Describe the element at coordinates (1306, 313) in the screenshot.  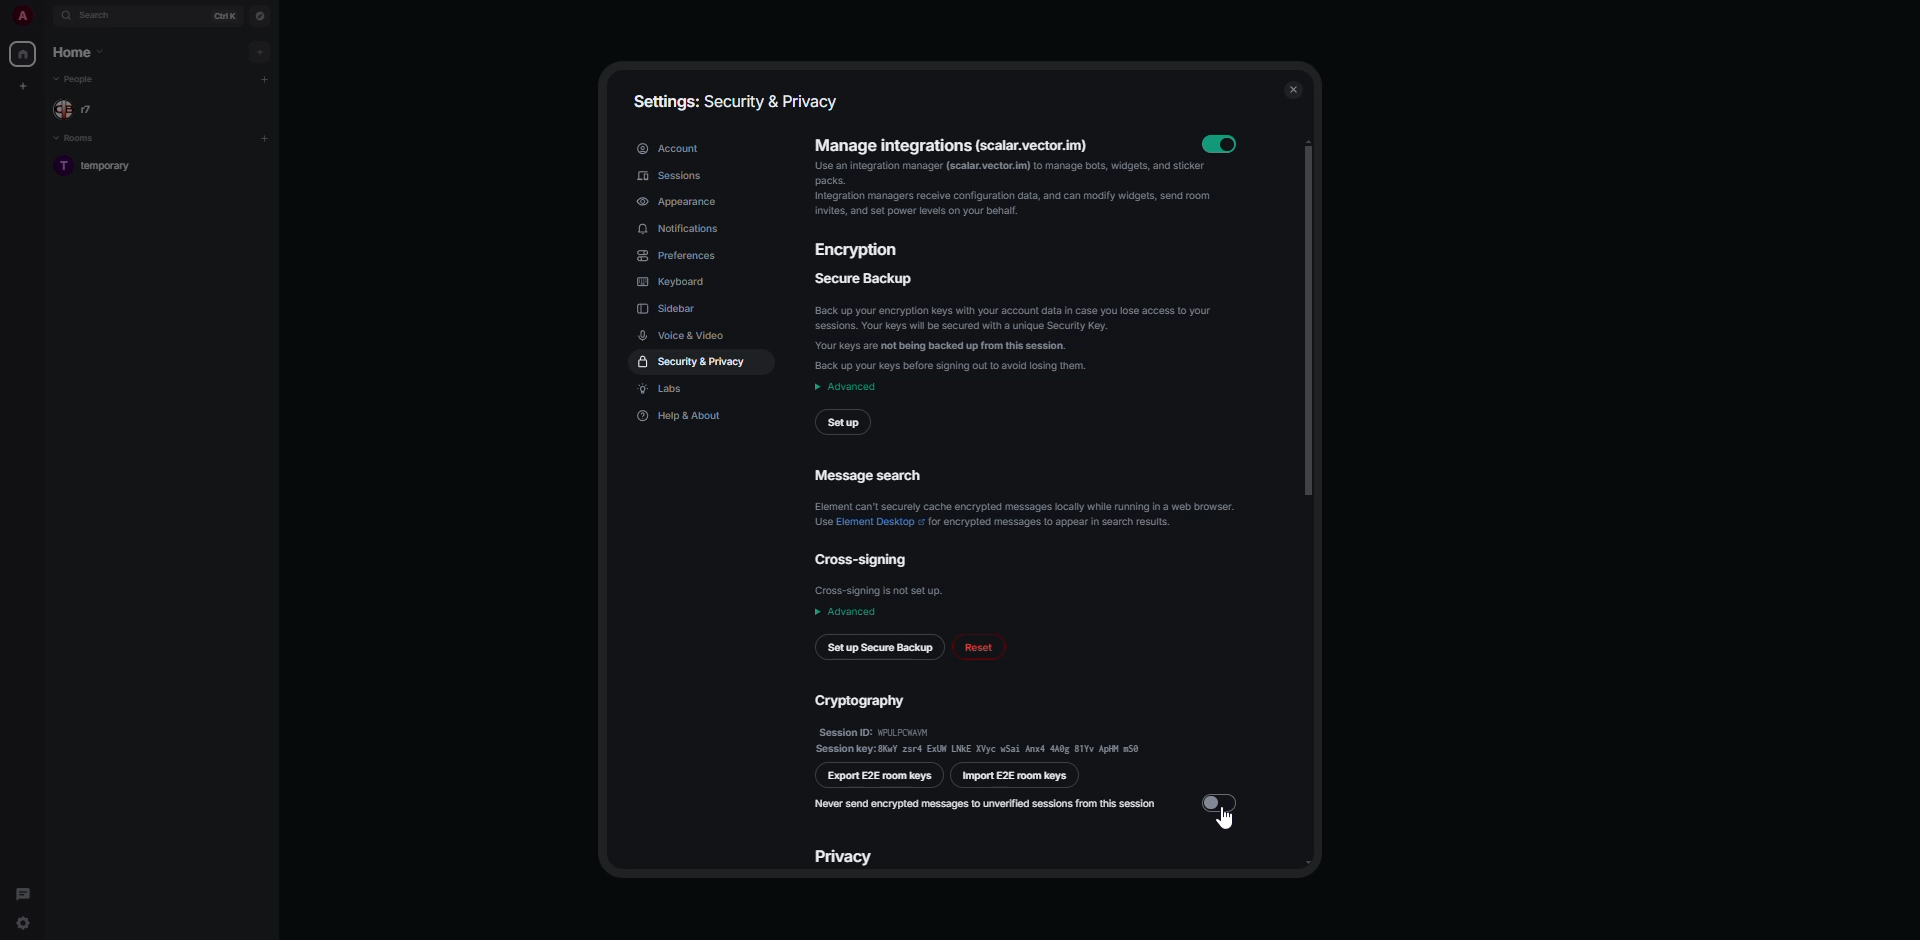
I see `scroll bar` at that location.